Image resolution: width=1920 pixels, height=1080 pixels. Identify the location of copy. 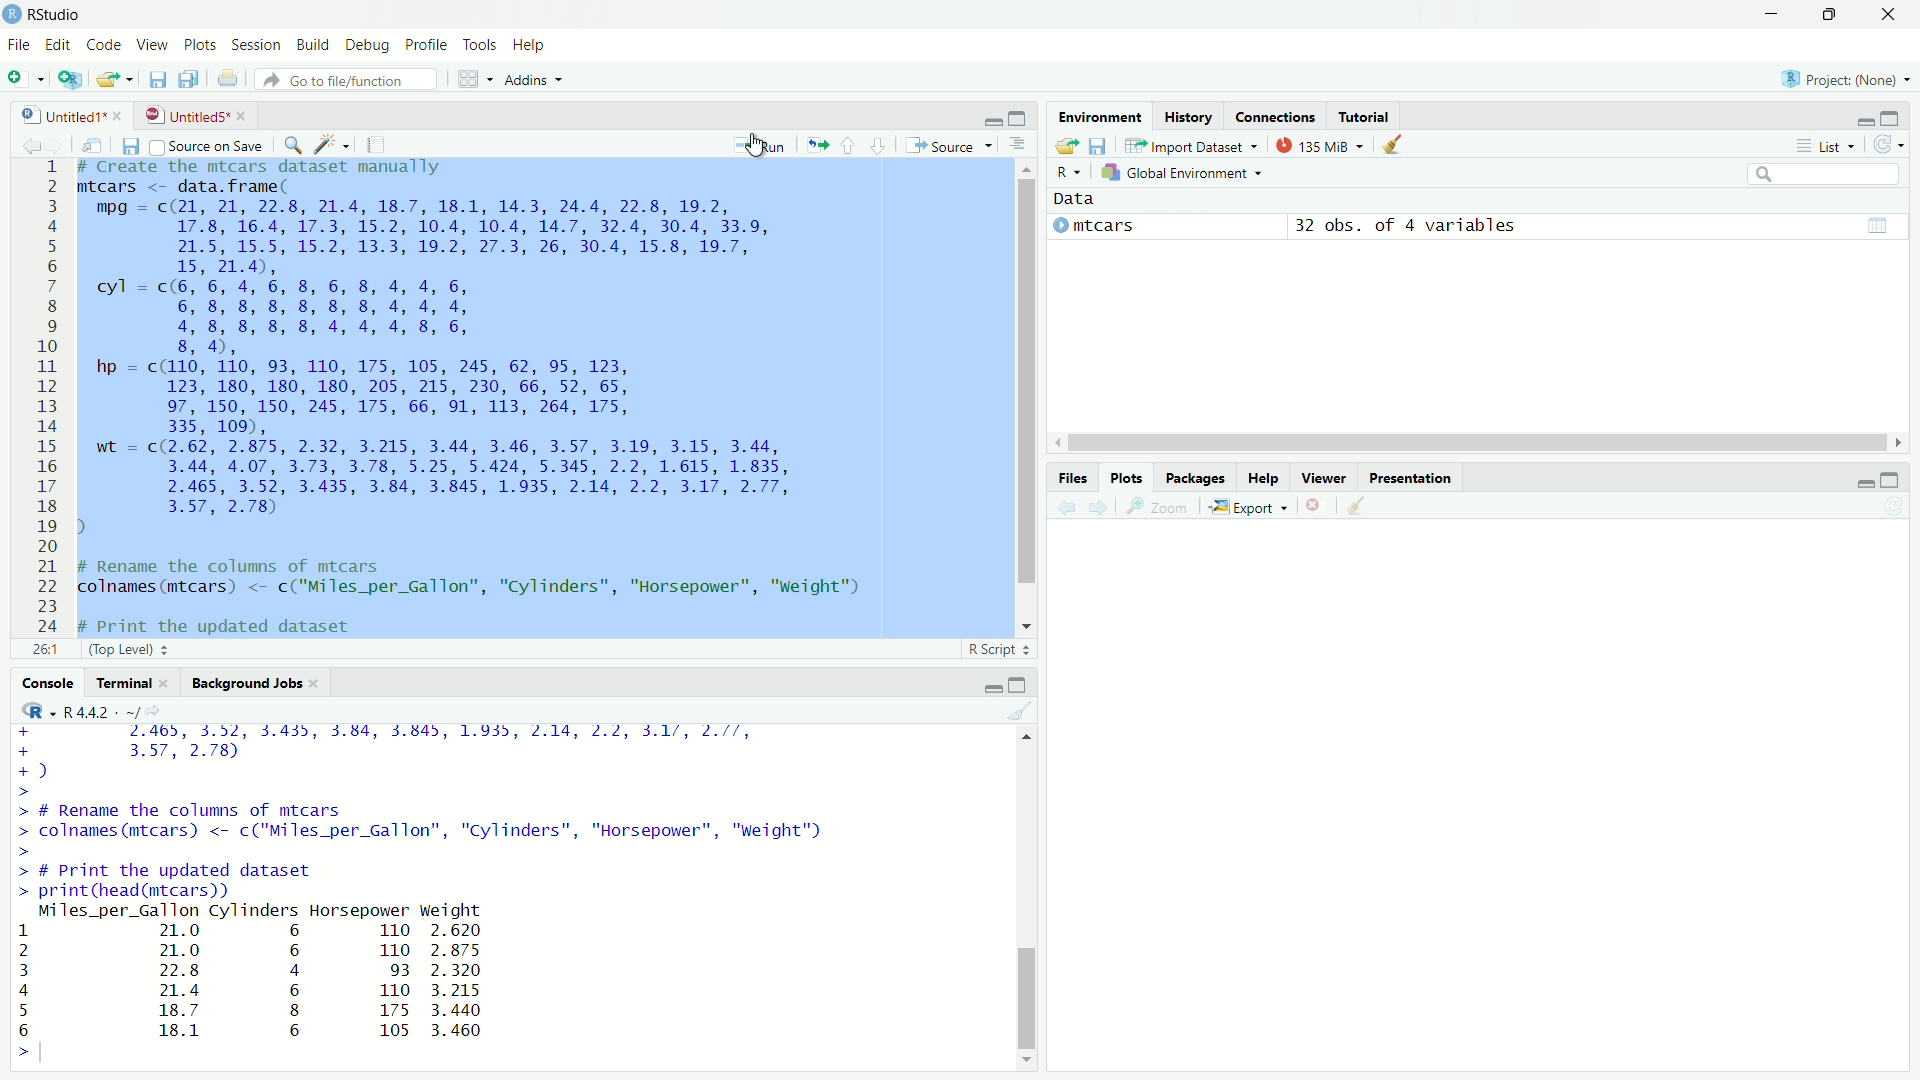
(190, 79).